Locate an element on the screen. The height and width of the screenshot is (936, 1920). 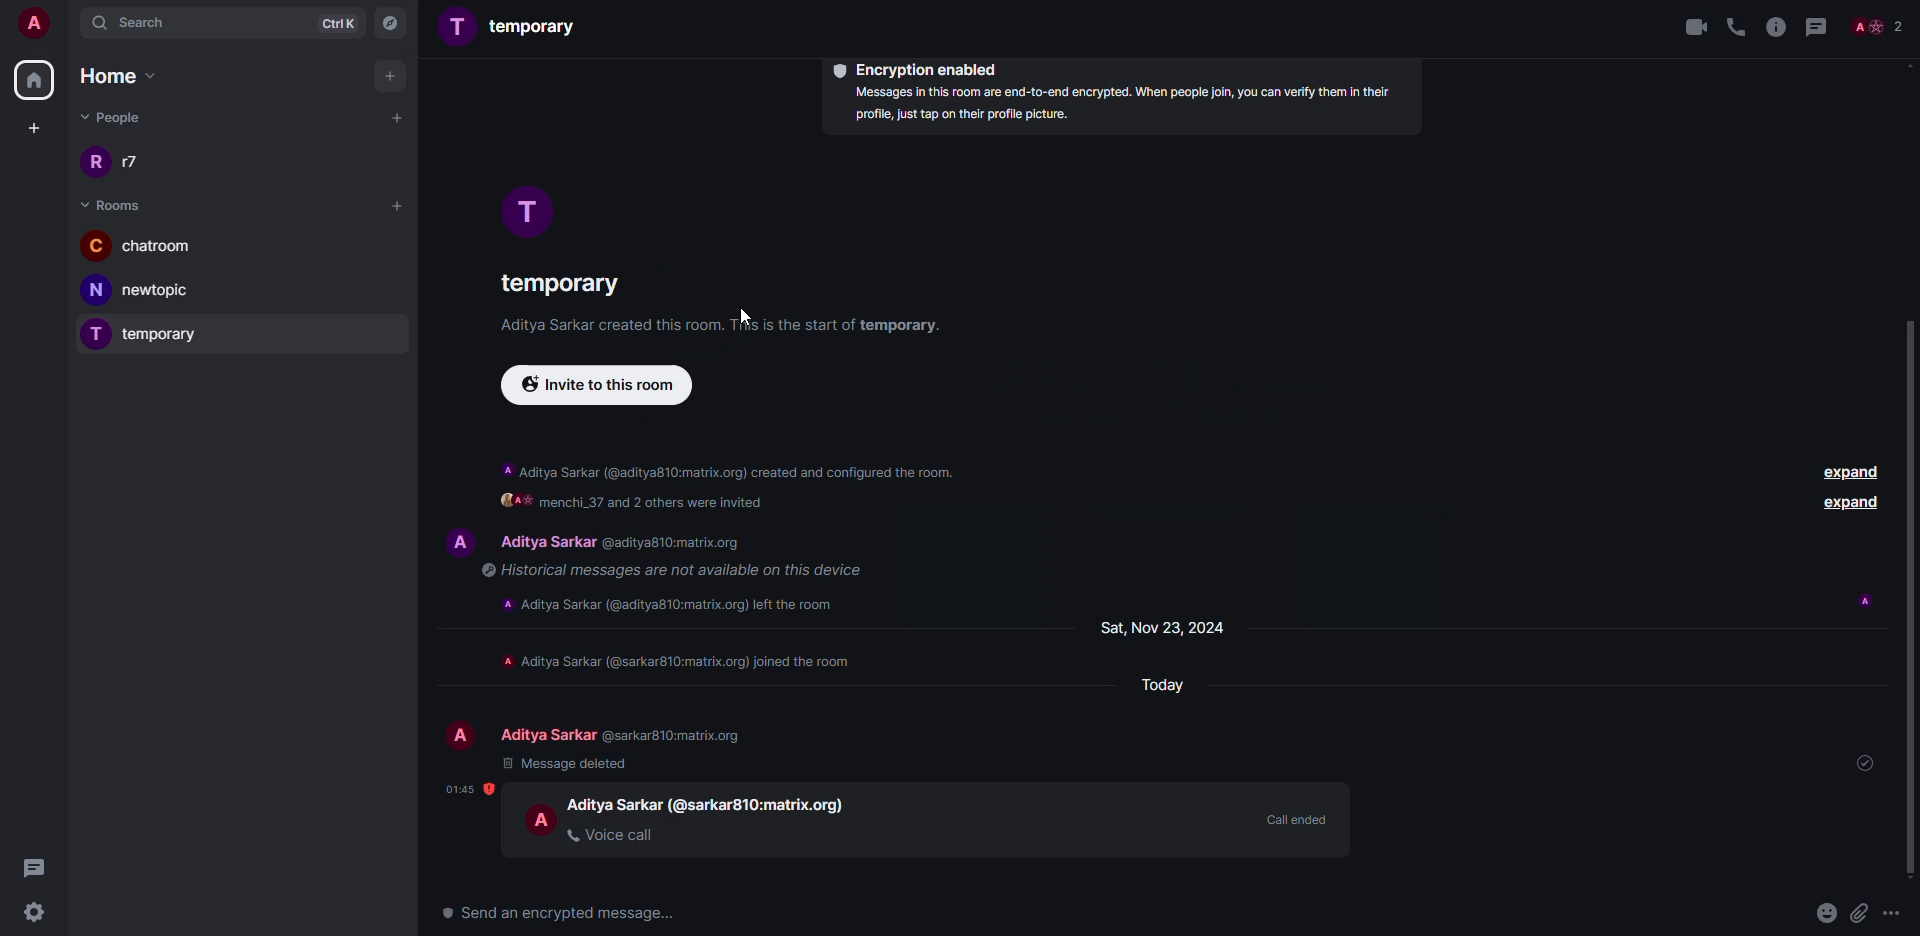
people is located at coordinates (130, 163).